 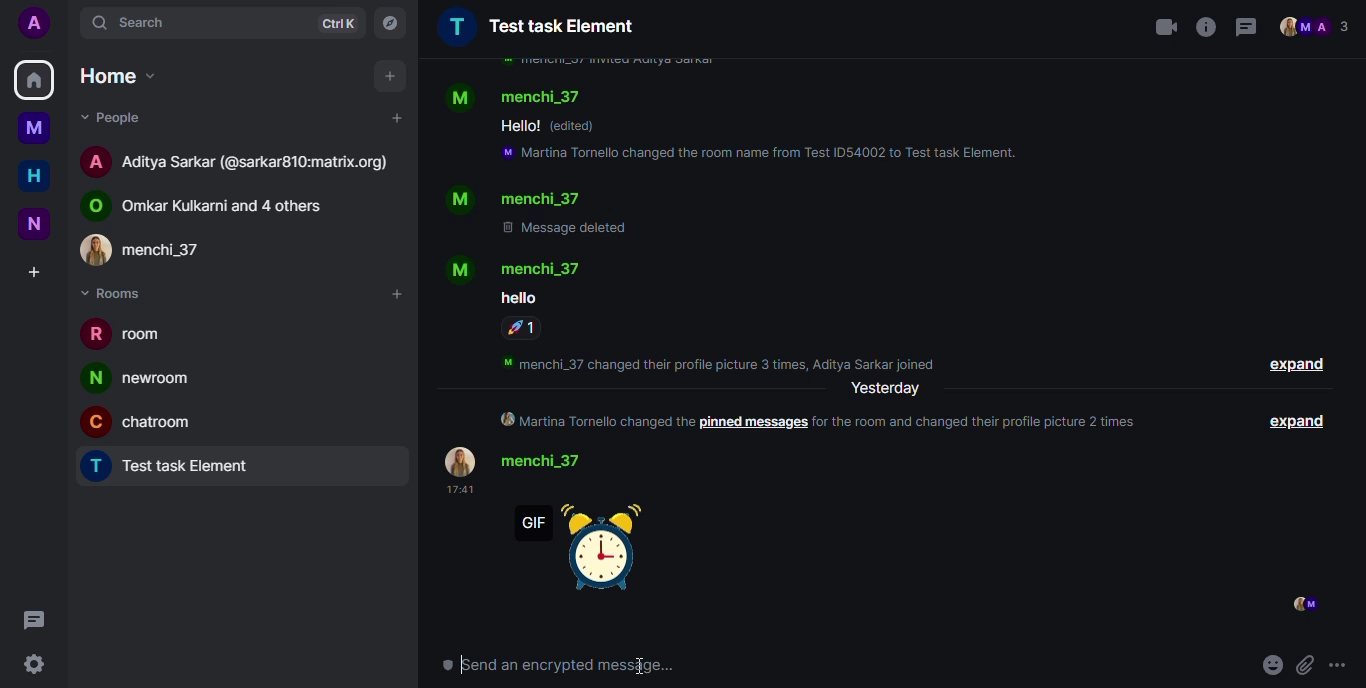 I want to click on info- menchi_37 changed their profile picture, so click(x=727, y=361).